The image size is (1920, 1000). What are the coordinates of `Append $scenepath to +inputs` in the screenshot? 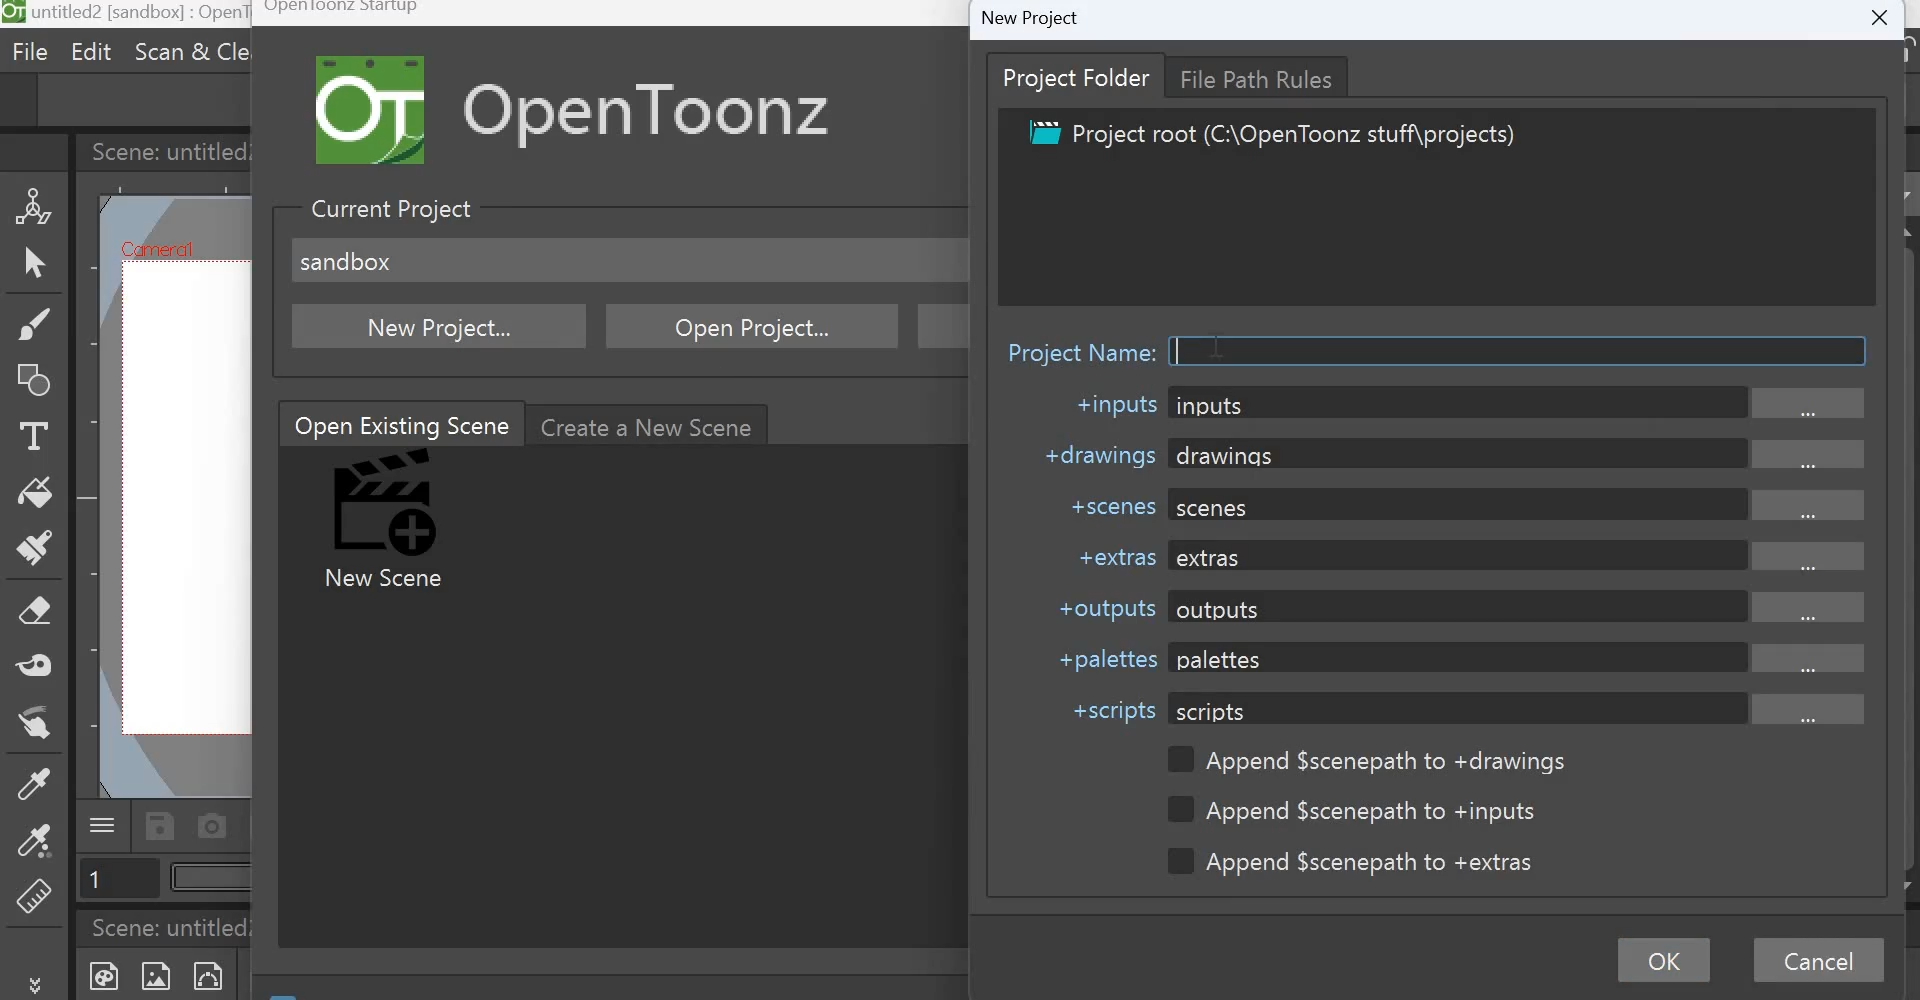 It's located at (1360, 811).